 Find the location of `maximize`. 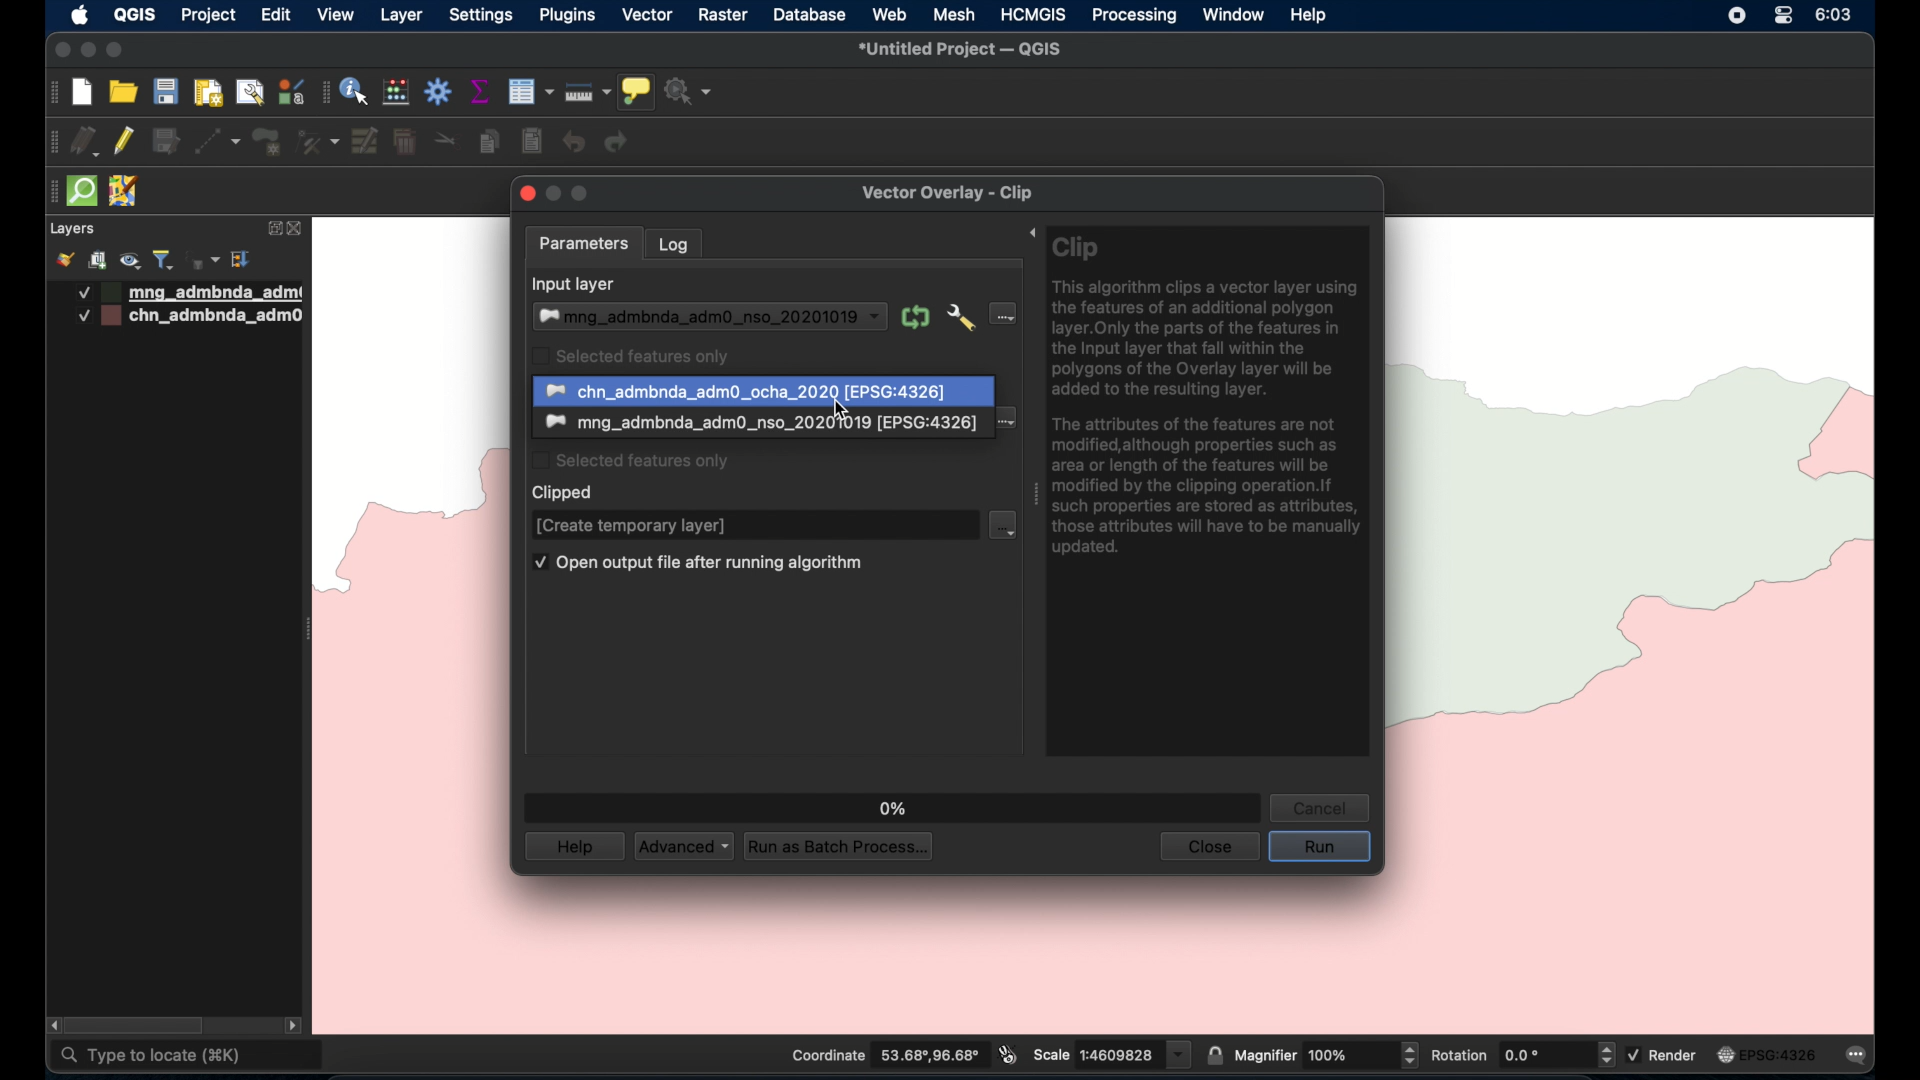

maximize is located at coordinates (114, 51).